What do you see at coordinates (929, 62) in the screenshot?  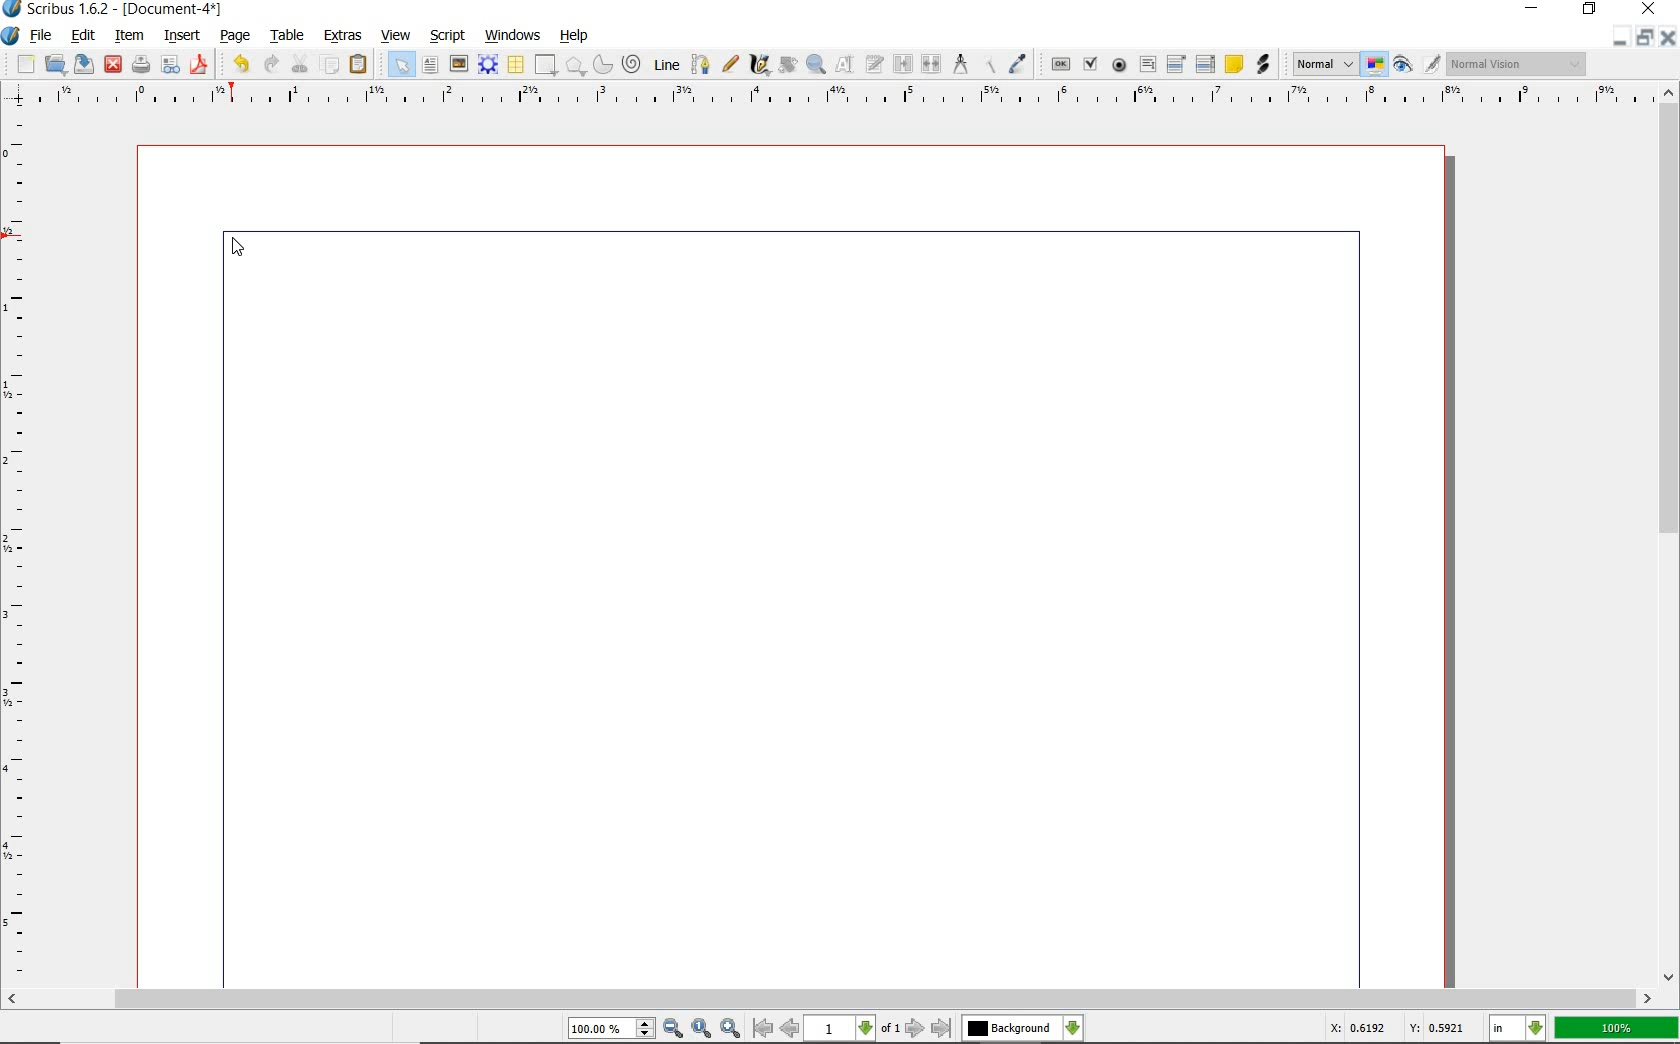 I see `unlink text frames` at bounding box center [929, 62].